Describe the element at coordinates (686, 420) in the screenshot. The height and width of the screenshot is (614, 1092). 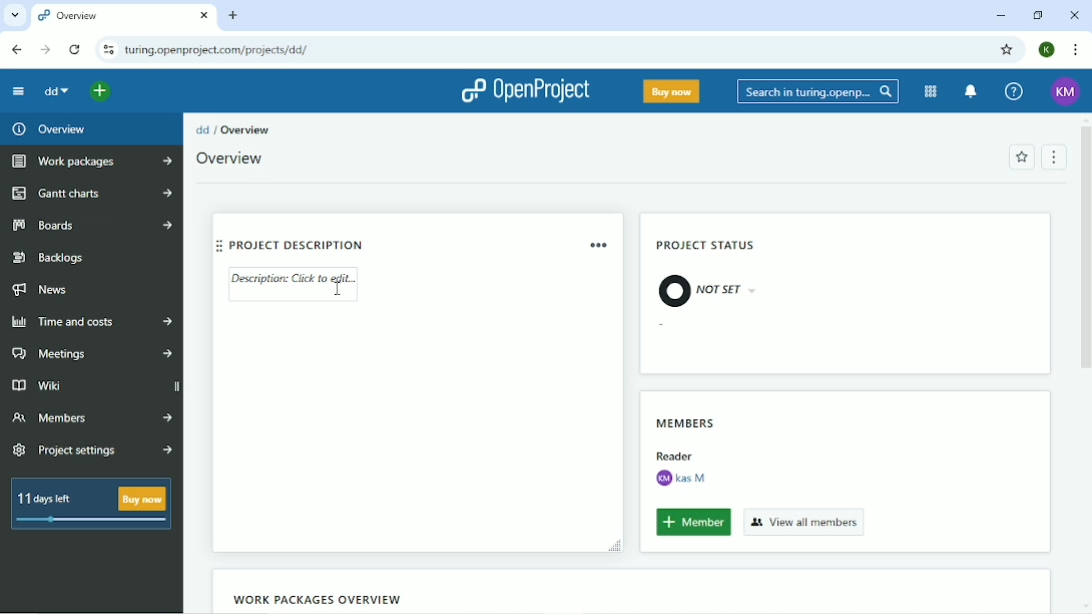
I see `Members` at that location.